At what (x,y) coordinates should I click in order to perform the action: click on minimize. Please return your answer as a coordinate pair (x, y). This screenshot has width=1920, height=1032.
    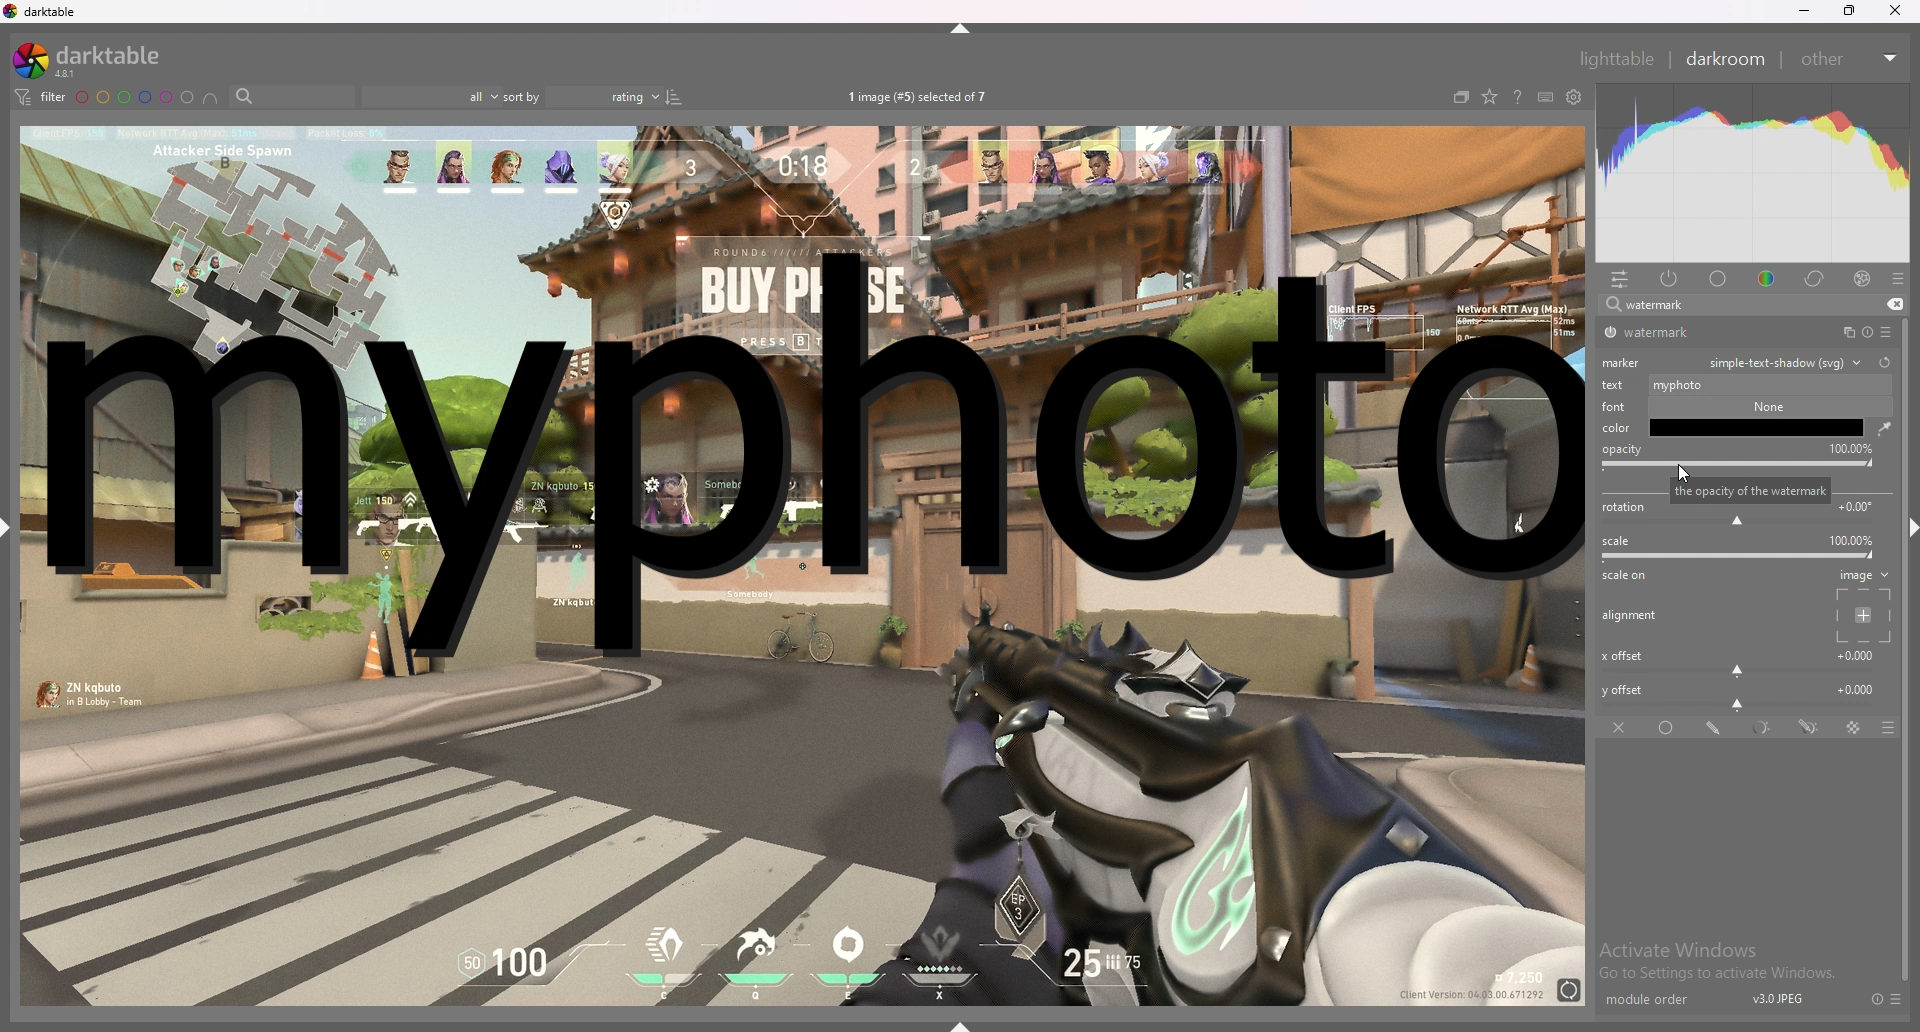
    Looking at the image, I should click on (1805, 11).